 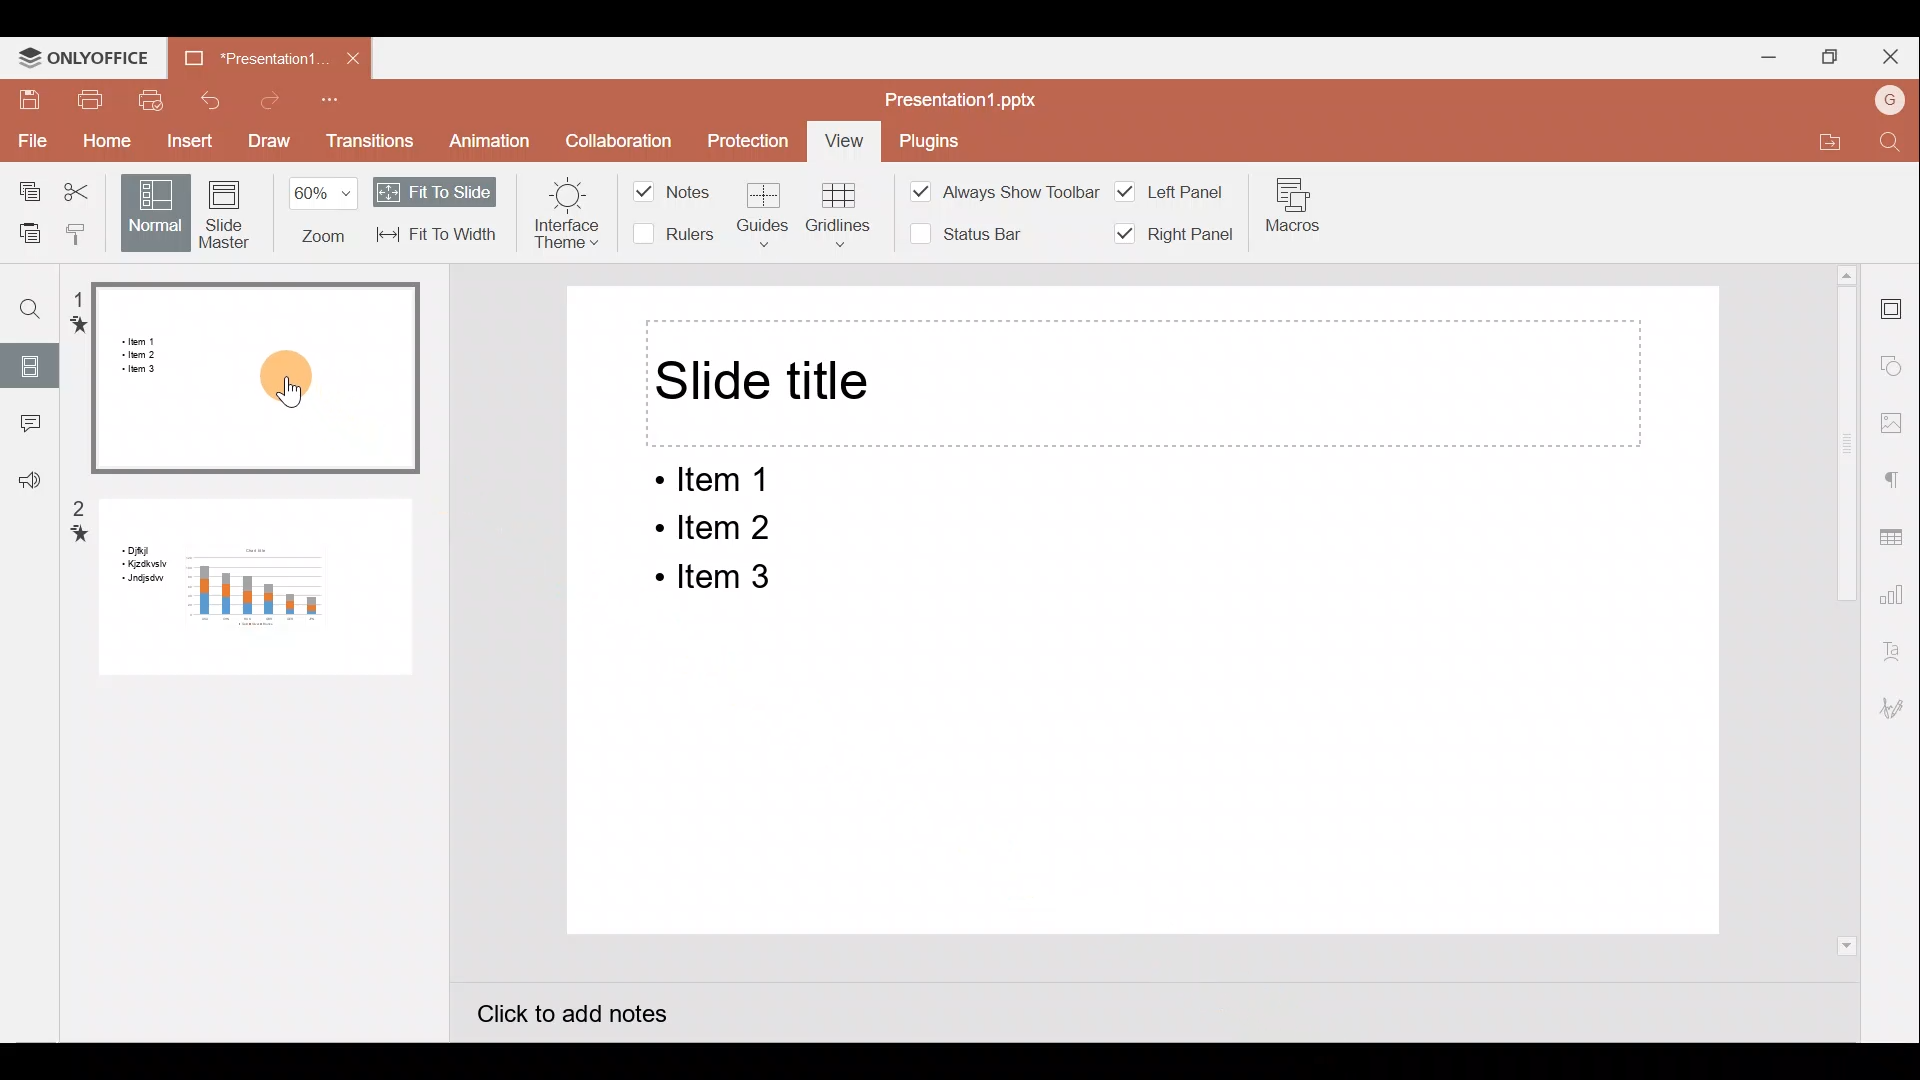 I want to click on Macros, so click(x=1292, y=212).